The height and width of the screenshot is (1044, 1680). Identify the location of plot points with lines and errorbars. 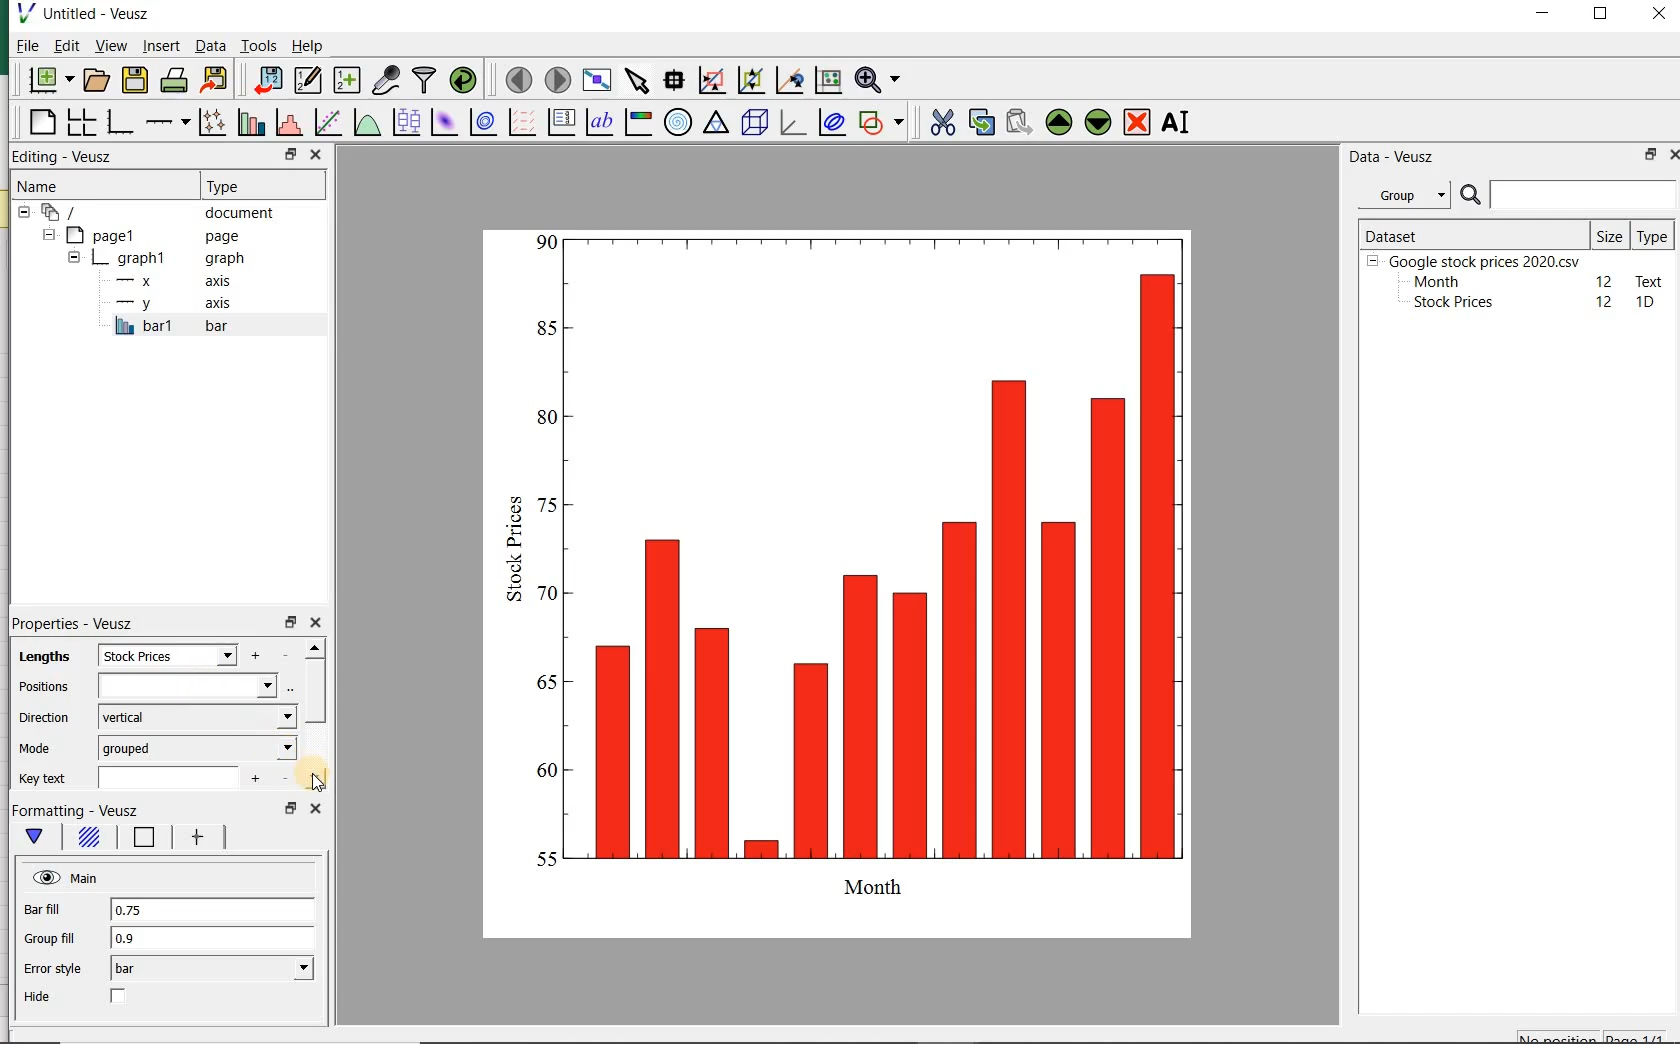
(208, 124).